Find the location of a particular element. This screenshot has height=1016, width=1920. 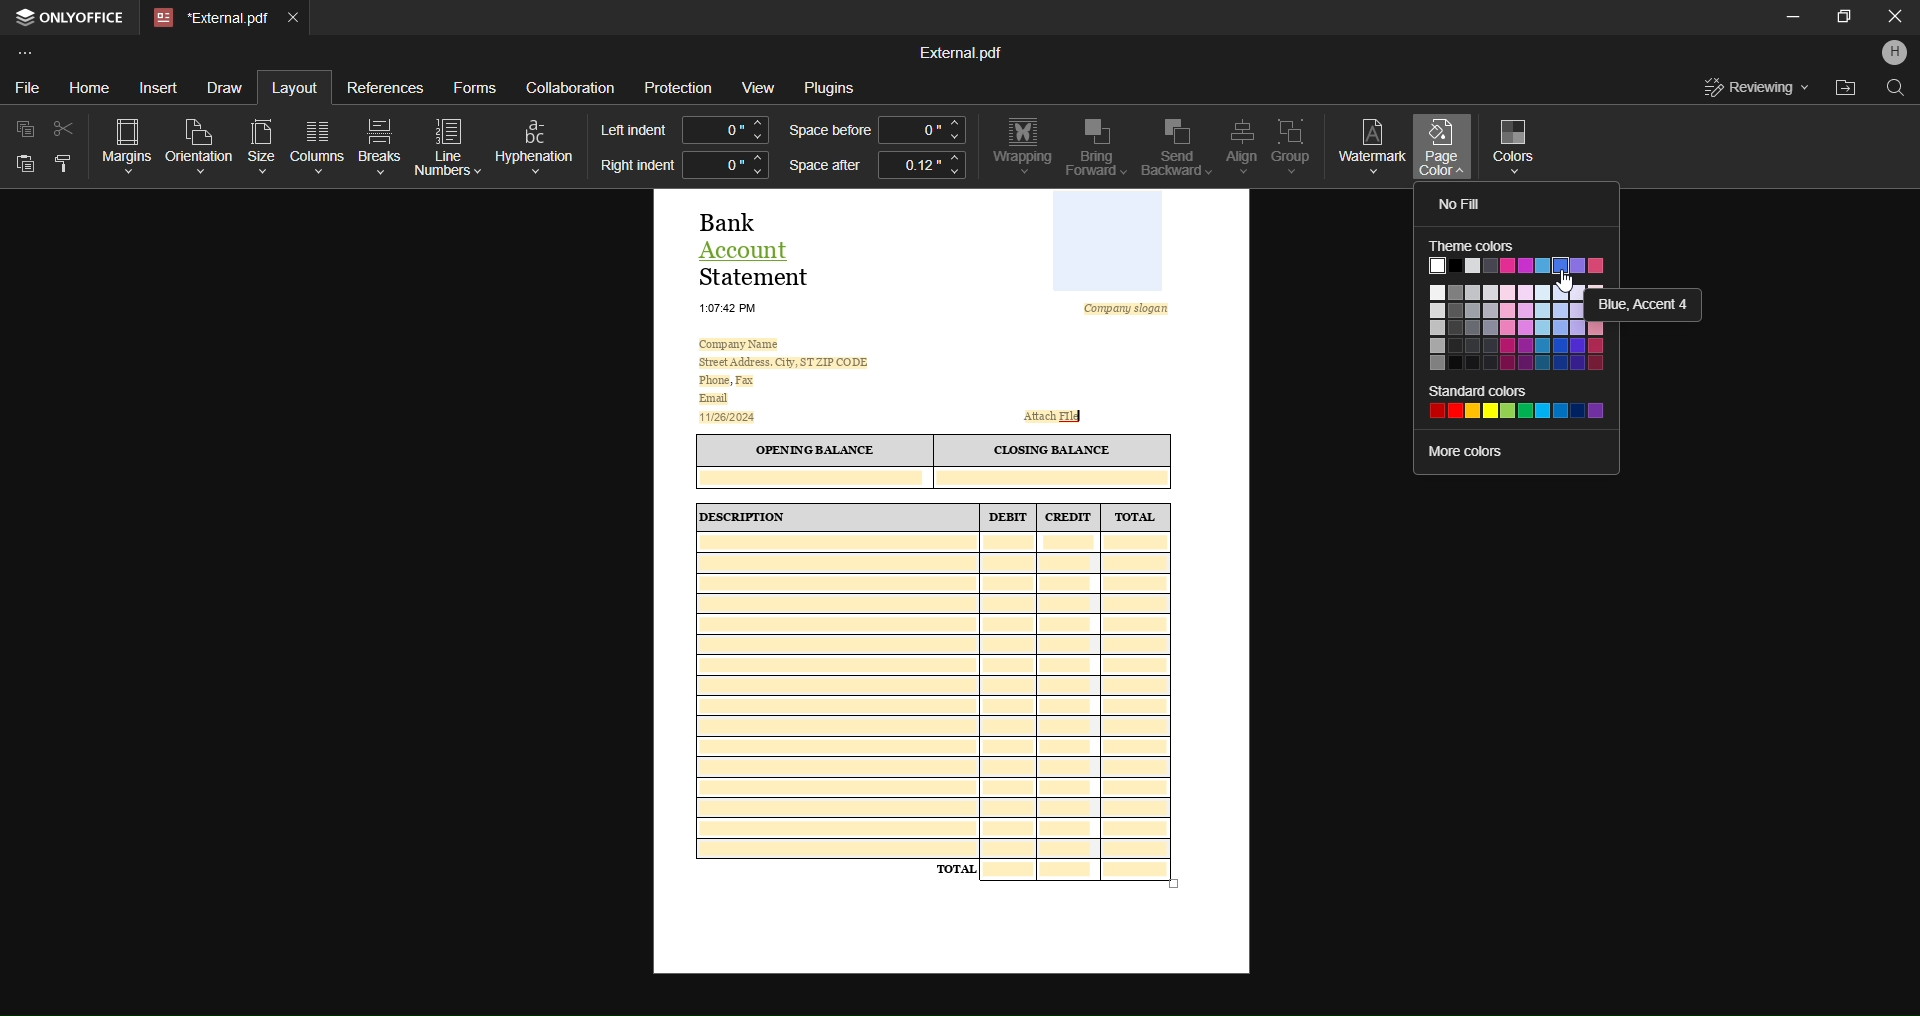

Hyphenation is located at coordinates (537, 142).